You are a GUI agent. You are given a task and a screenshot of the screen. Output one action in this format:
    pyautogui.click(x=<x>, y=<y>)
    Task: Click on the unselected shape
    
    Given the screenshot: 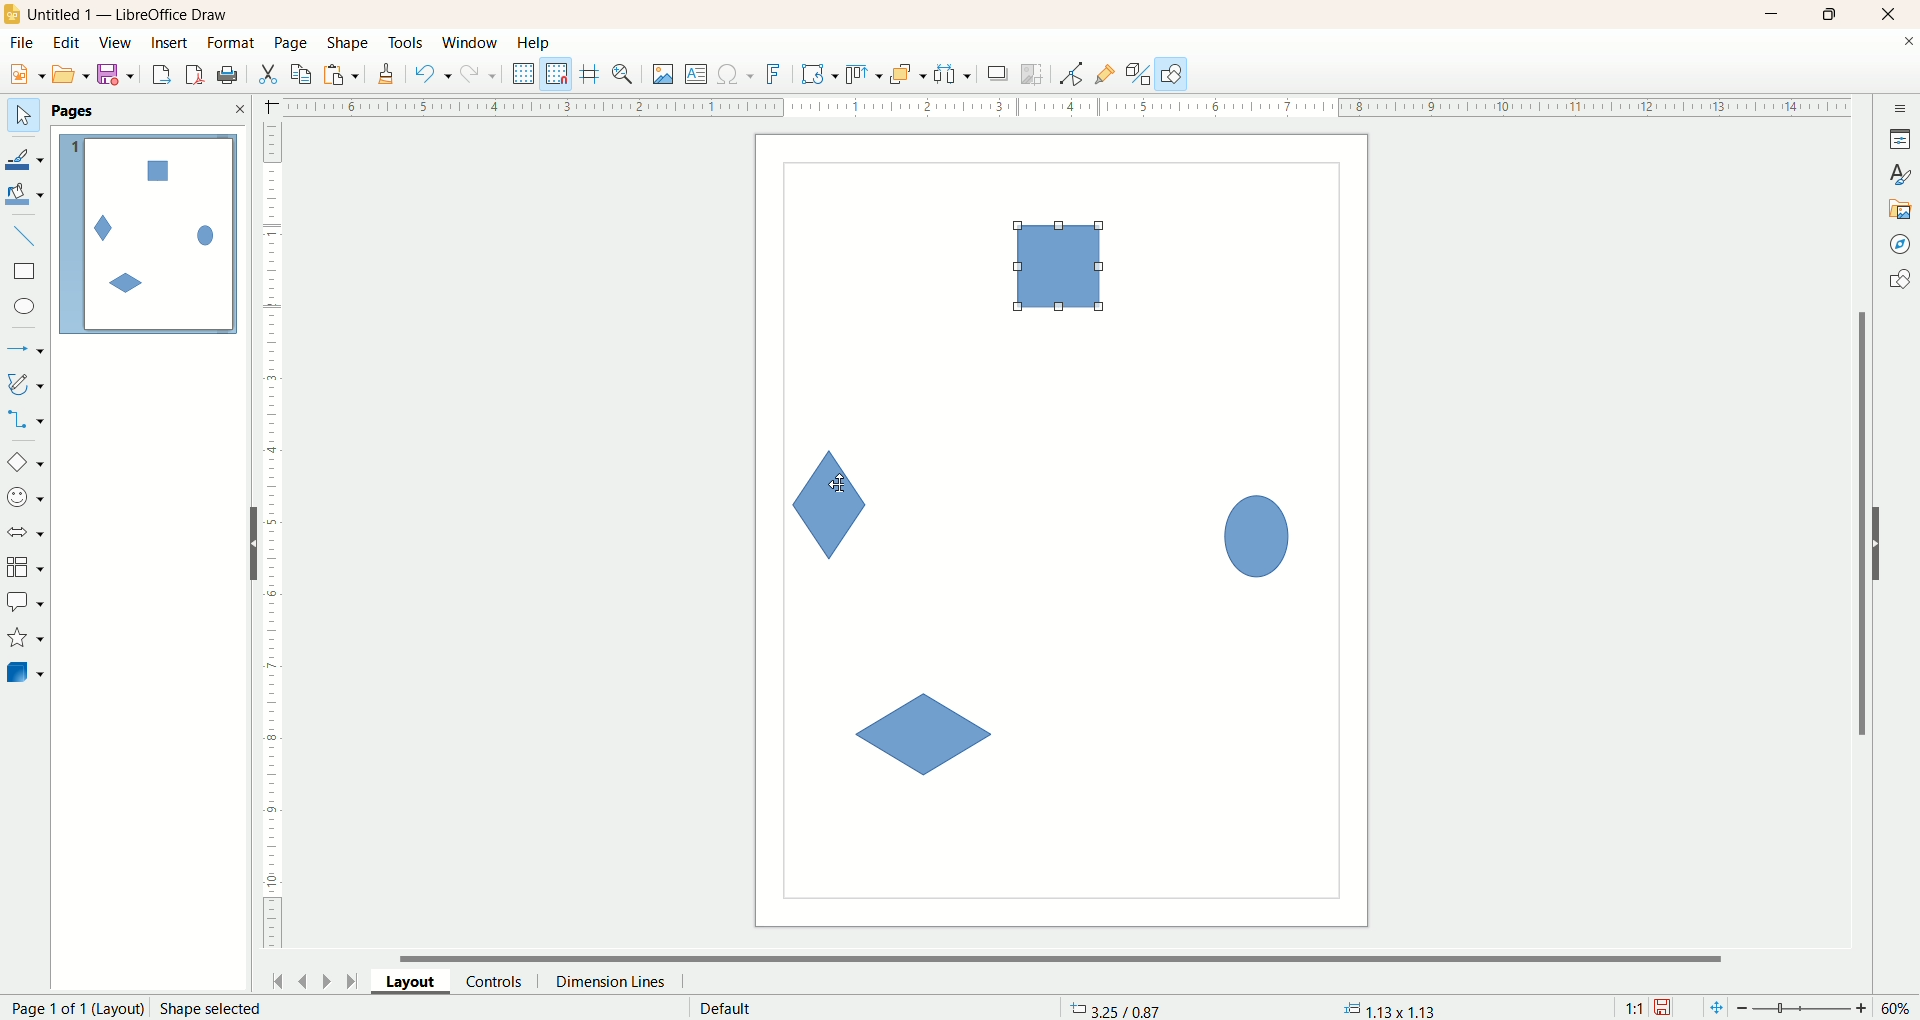 What is the action you would take?
    pyautogui.click(x=1257, y=532)
    